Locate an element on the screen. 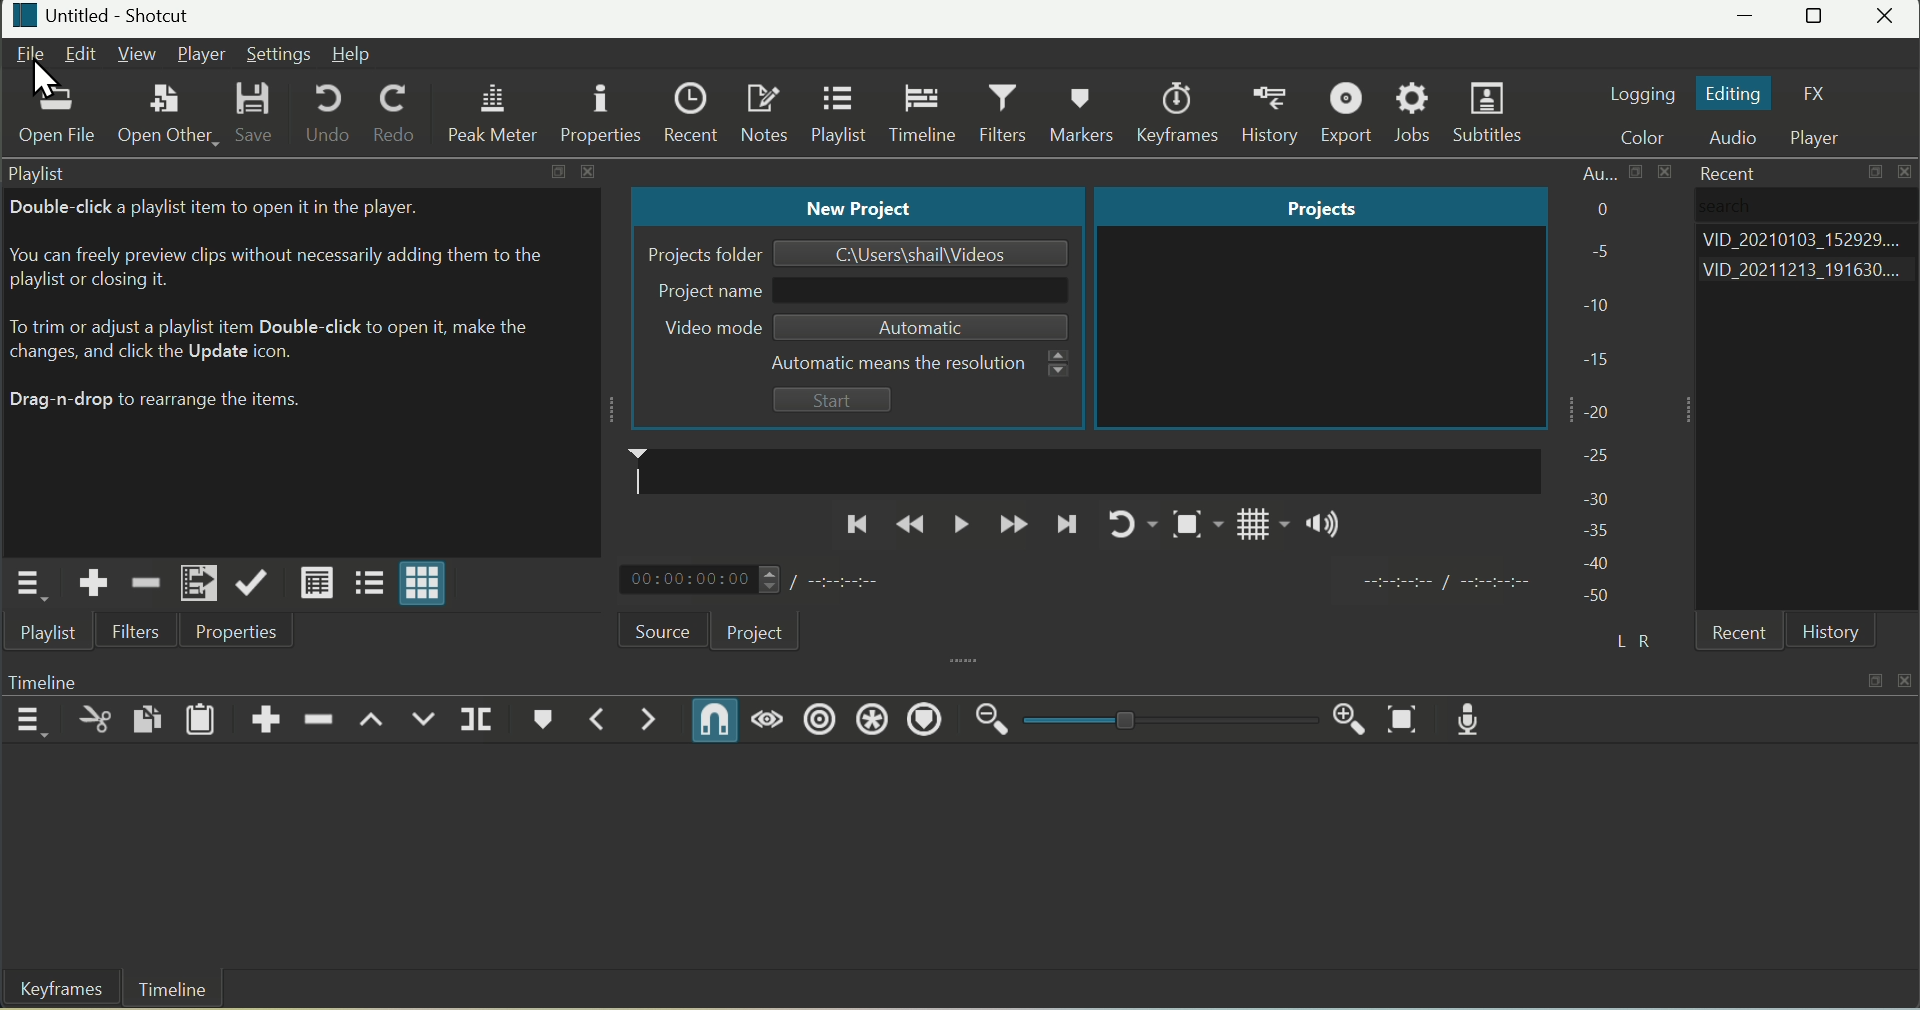 The image size is (1920, 1010). zoom slider is located at coordinates (1166, 721).